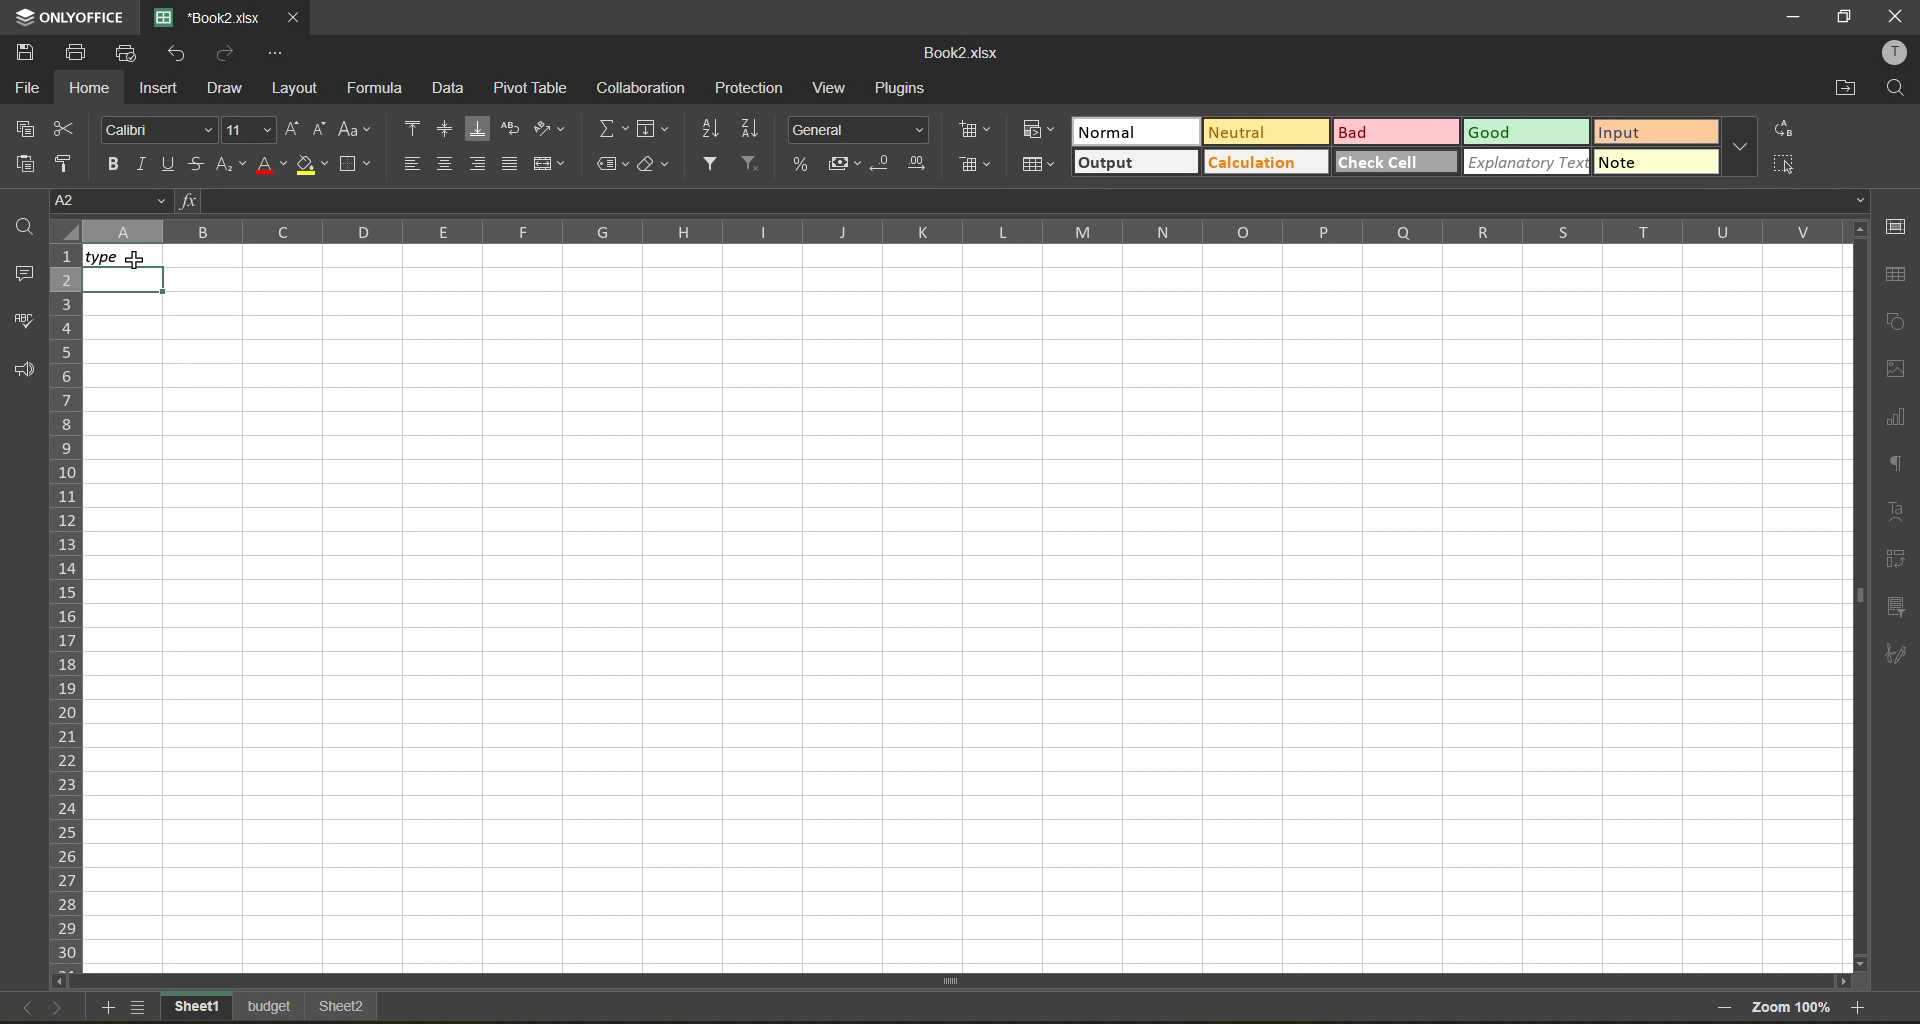 This screenshot has width=1920, height=1024. I want to click on font color, so click(270, 167).